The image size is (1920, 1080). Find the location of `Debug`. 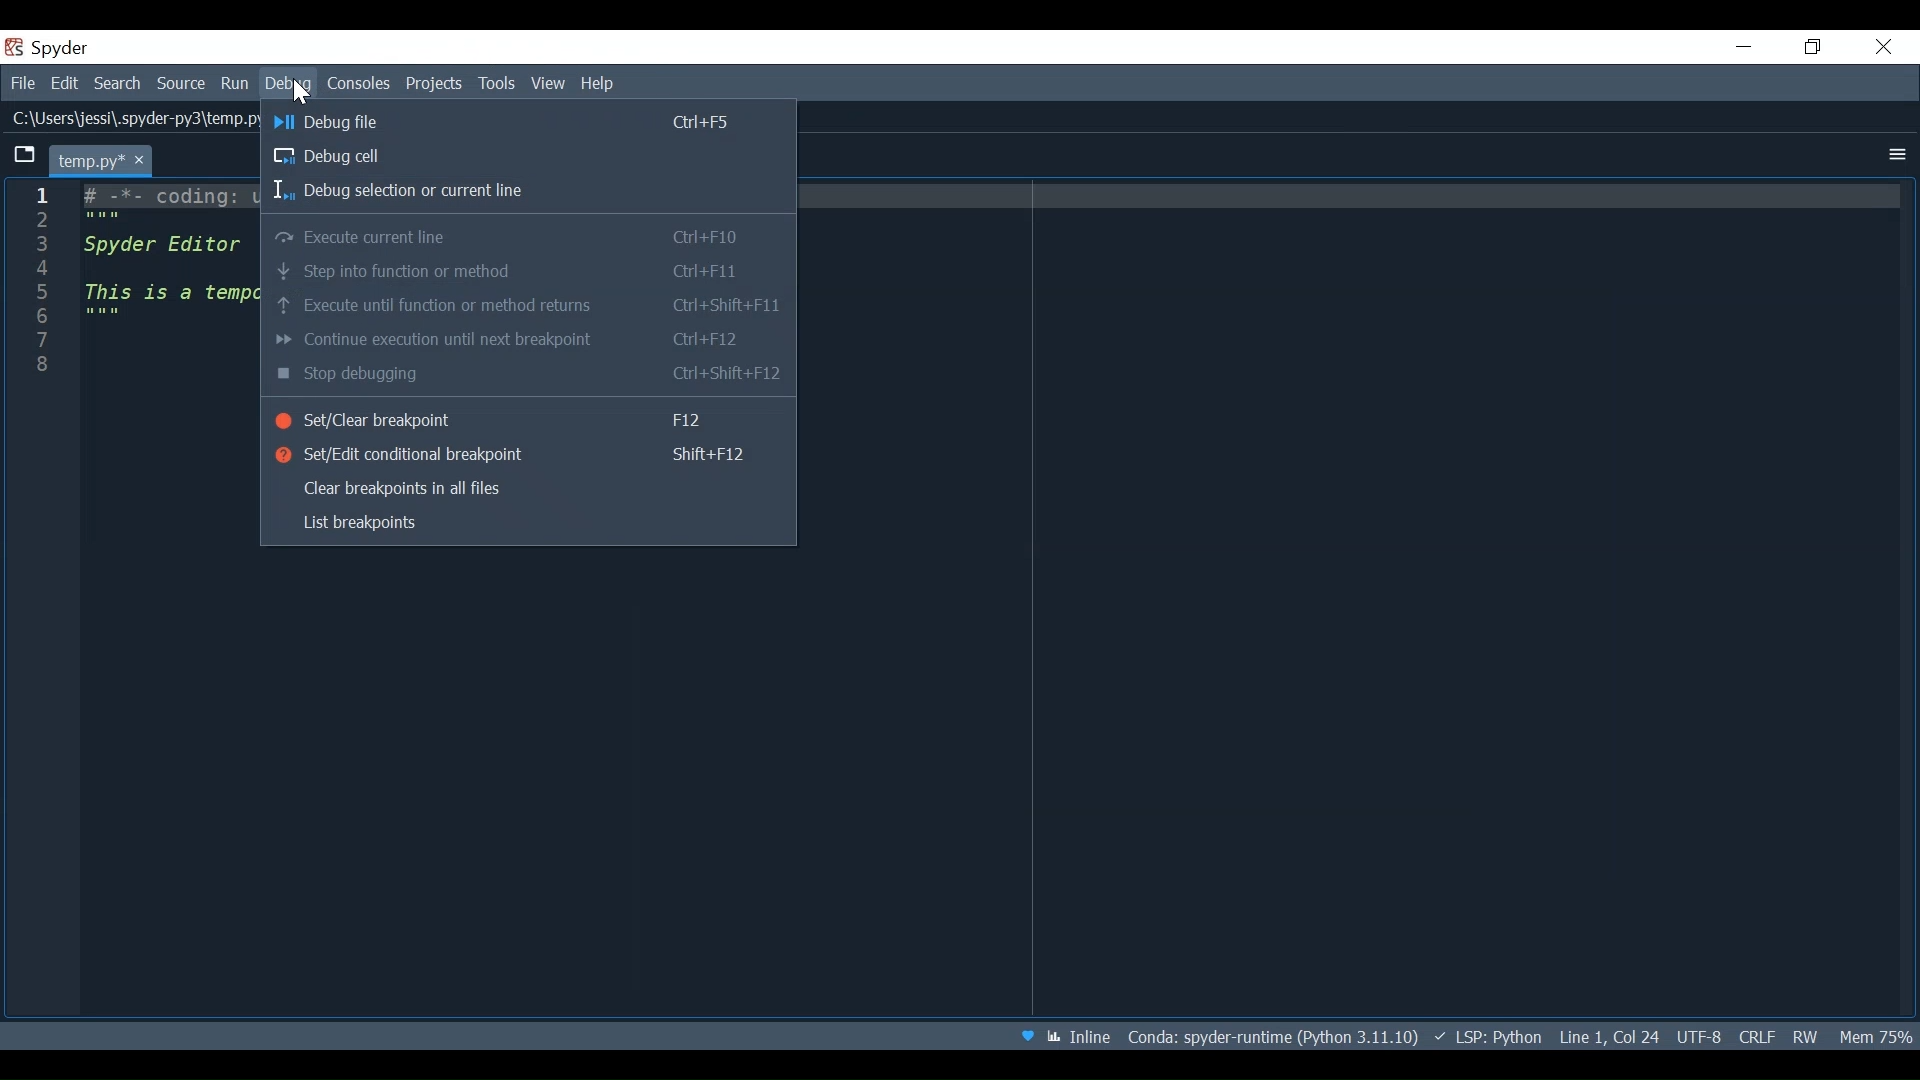

Debug is located at coordinates (287, 84).